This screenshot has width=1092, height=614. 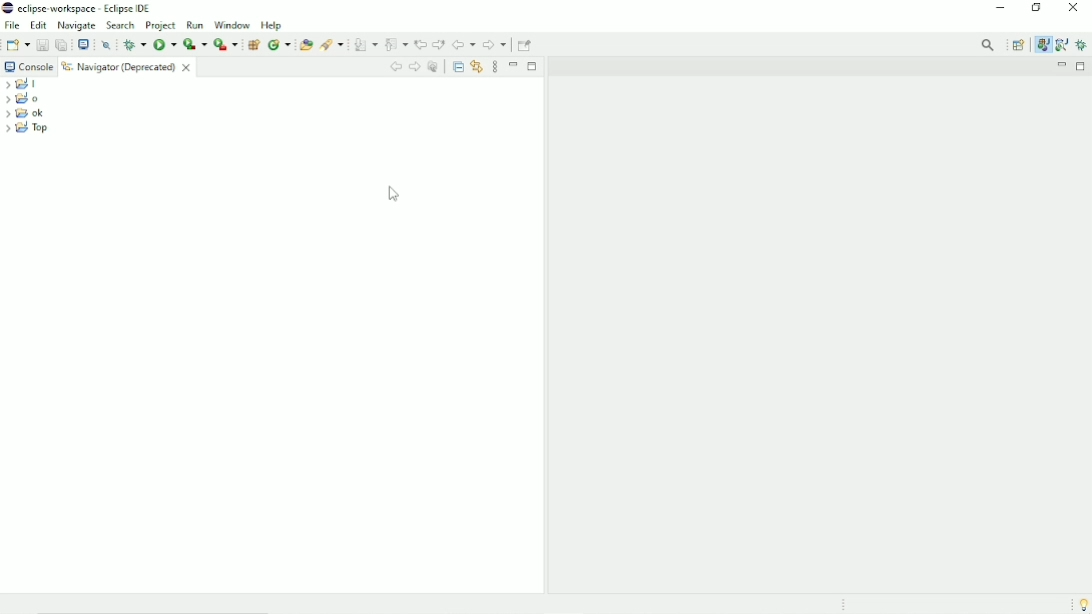 What do you see at coordinates (225, 45) in the screenshot?
I see `Run last tool` at bounding box center [225, 45].